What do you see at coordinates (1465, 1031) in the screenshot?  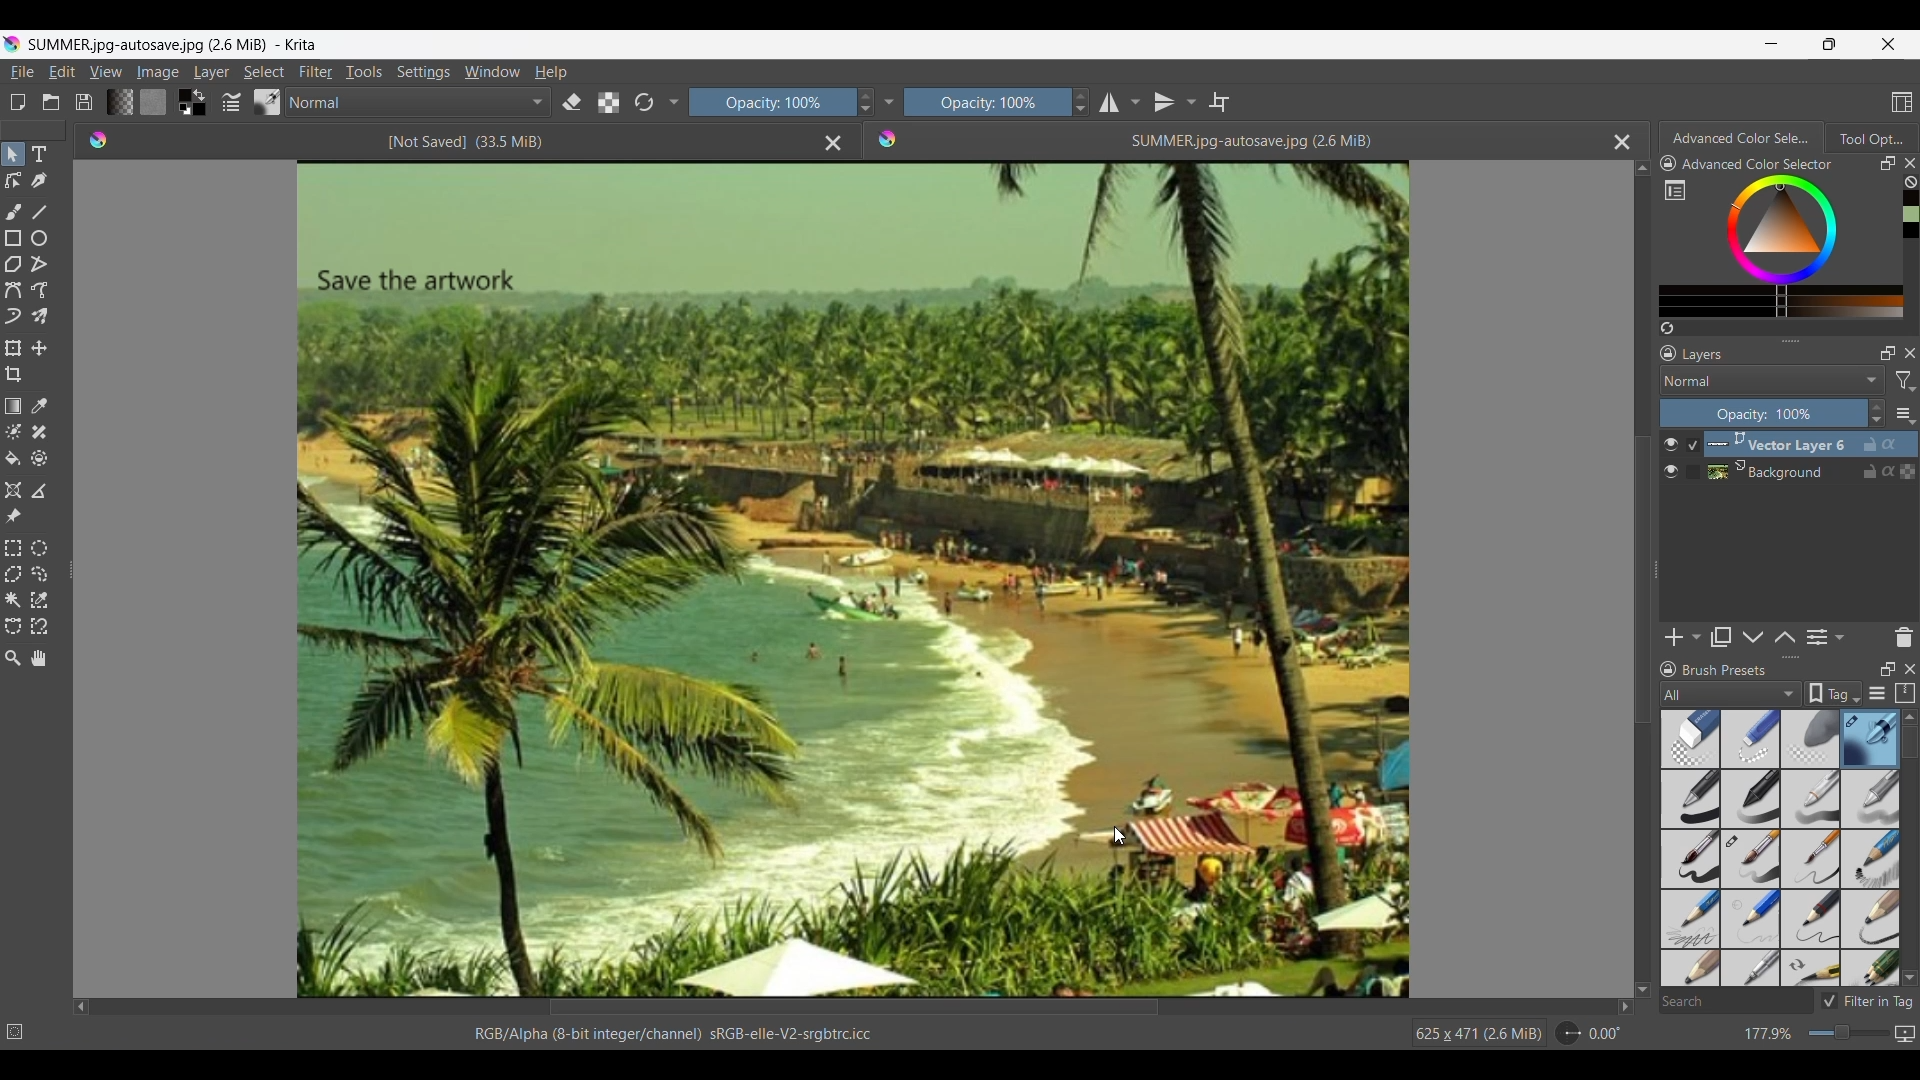 I see `625 x 471 (26 MiB)` at bounding box center [1465, 1031].